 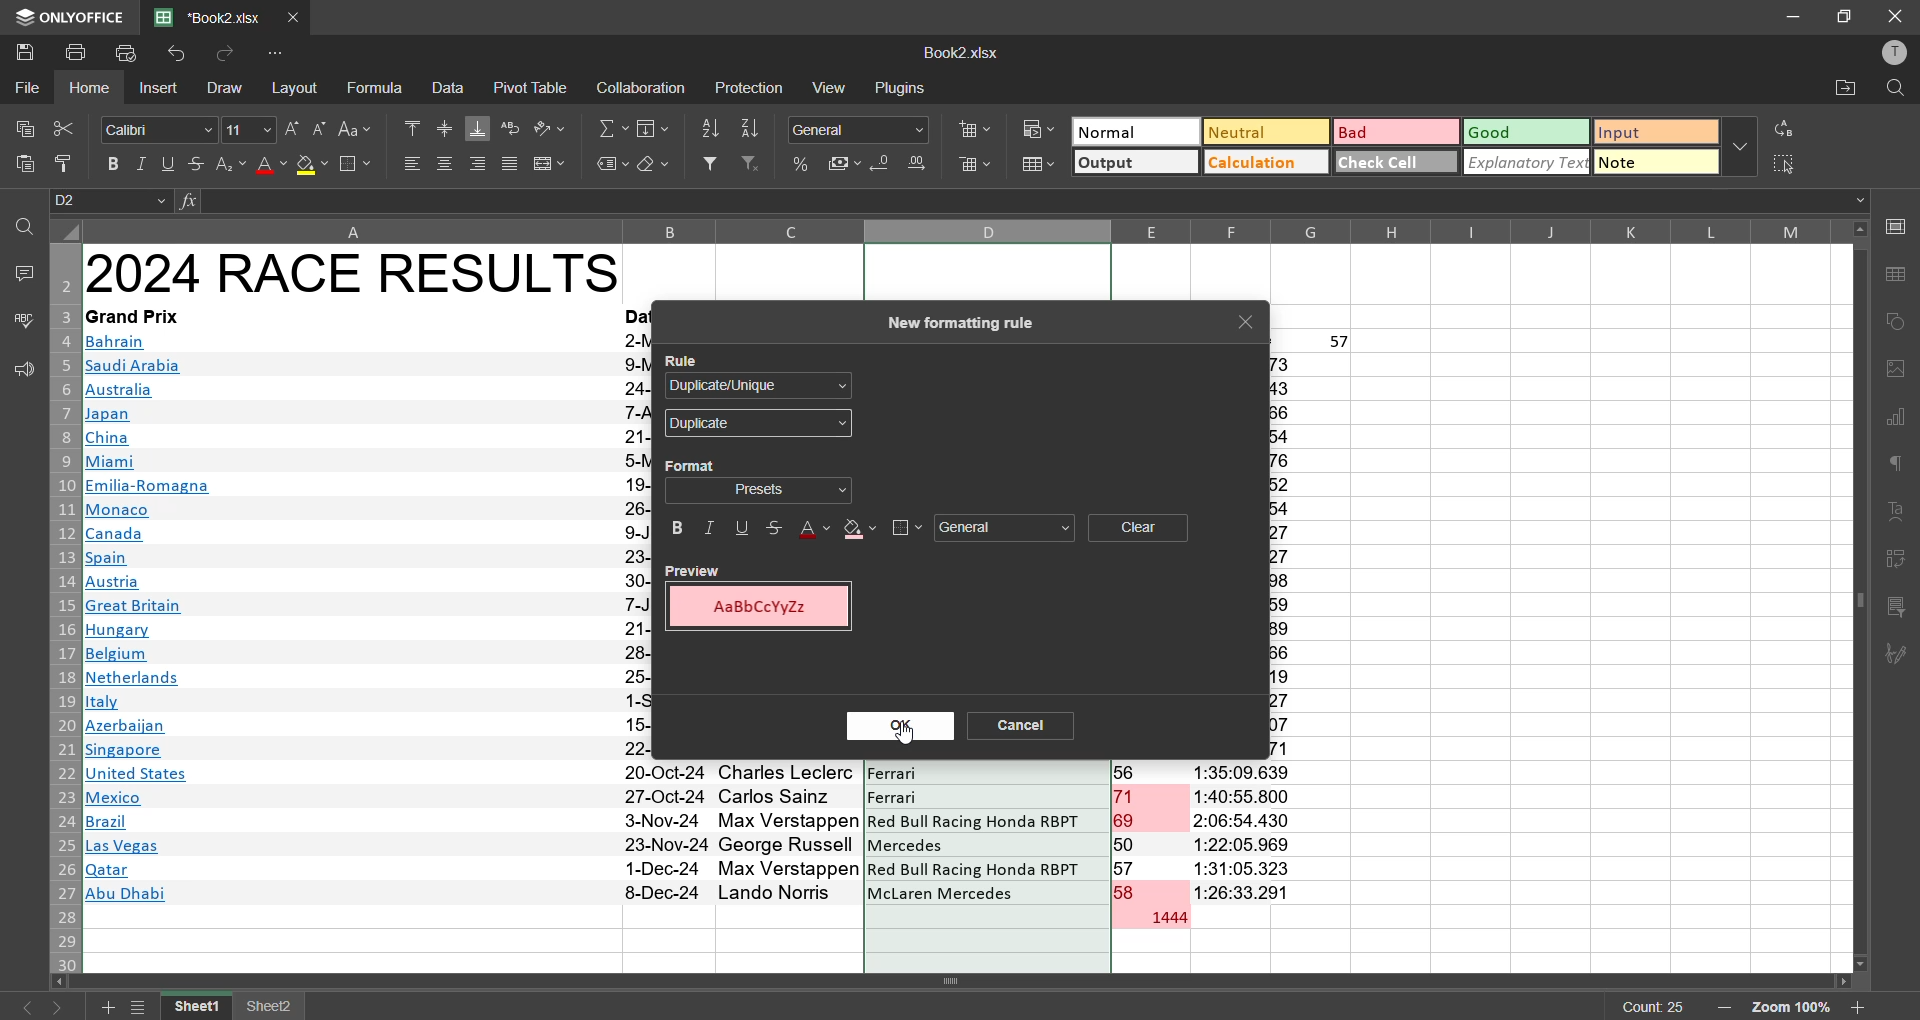 What do you see at coordinates (1341, 342) in the screenshot?
I see `57` at bounding box center [1341, 342].